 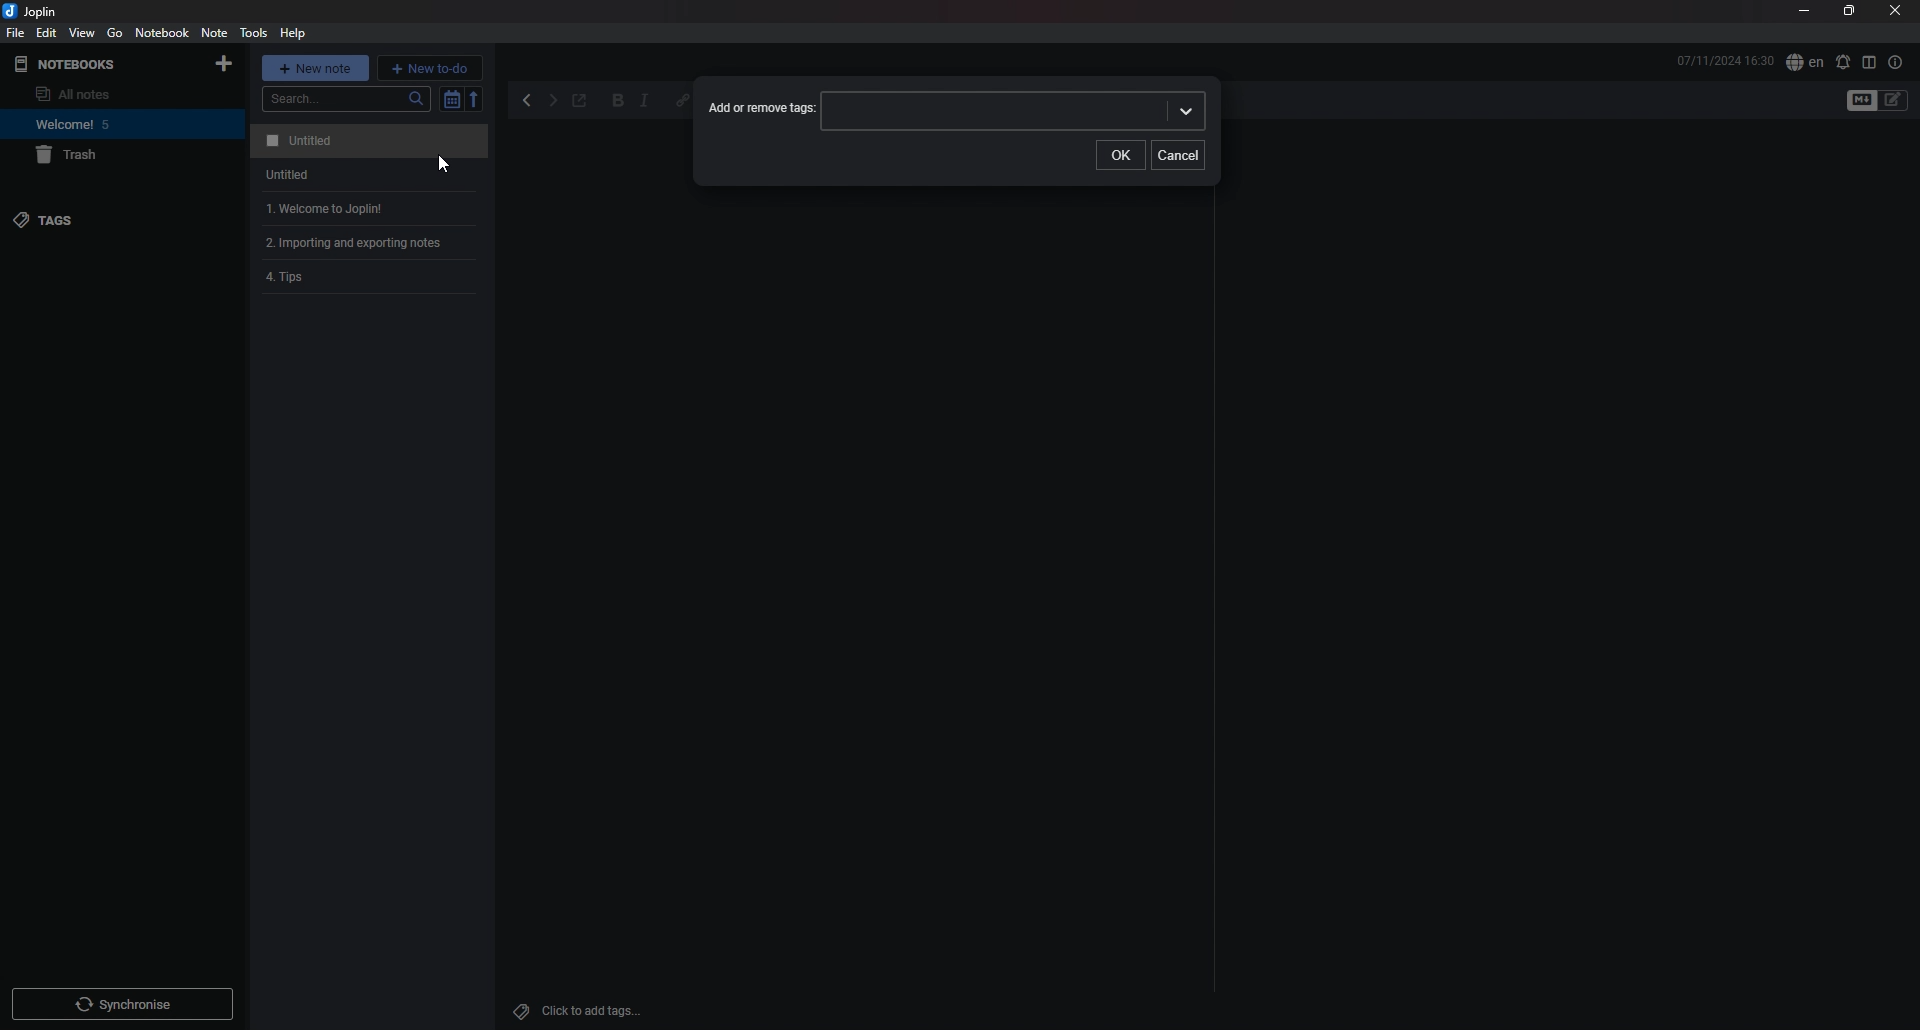 I want to click on view, so click(x=83, y=33).